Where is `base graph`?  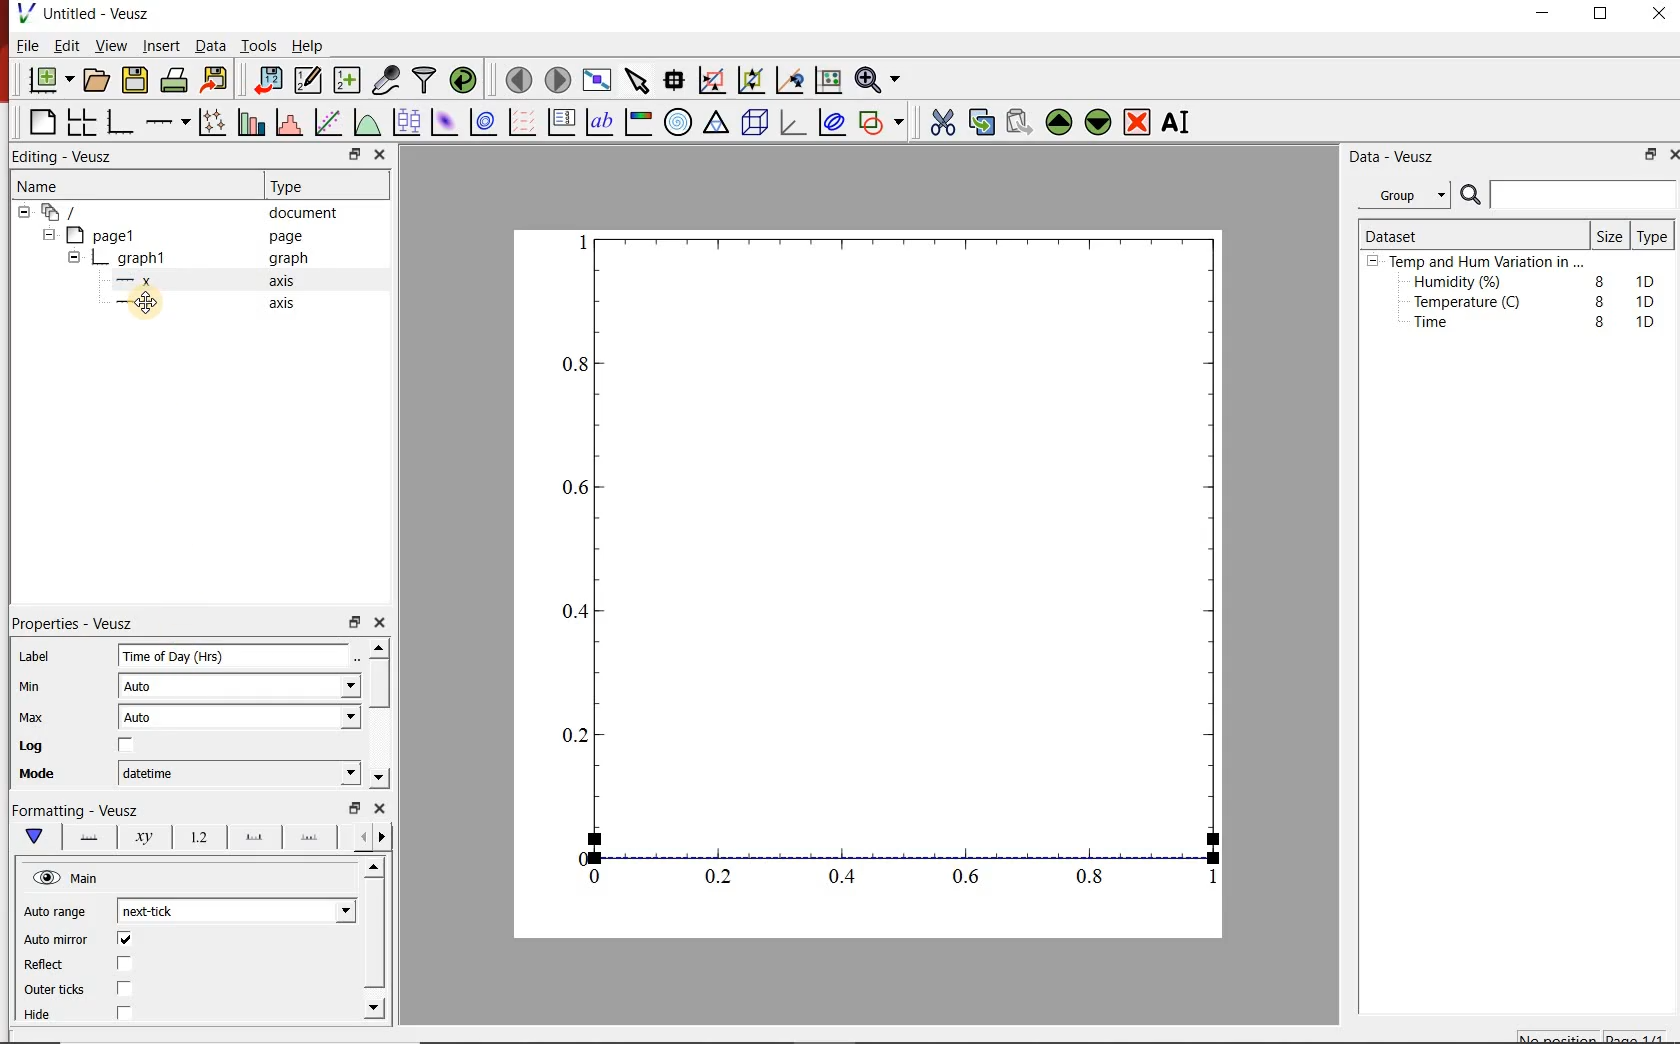
base graph is located at coordinates (122, 119).